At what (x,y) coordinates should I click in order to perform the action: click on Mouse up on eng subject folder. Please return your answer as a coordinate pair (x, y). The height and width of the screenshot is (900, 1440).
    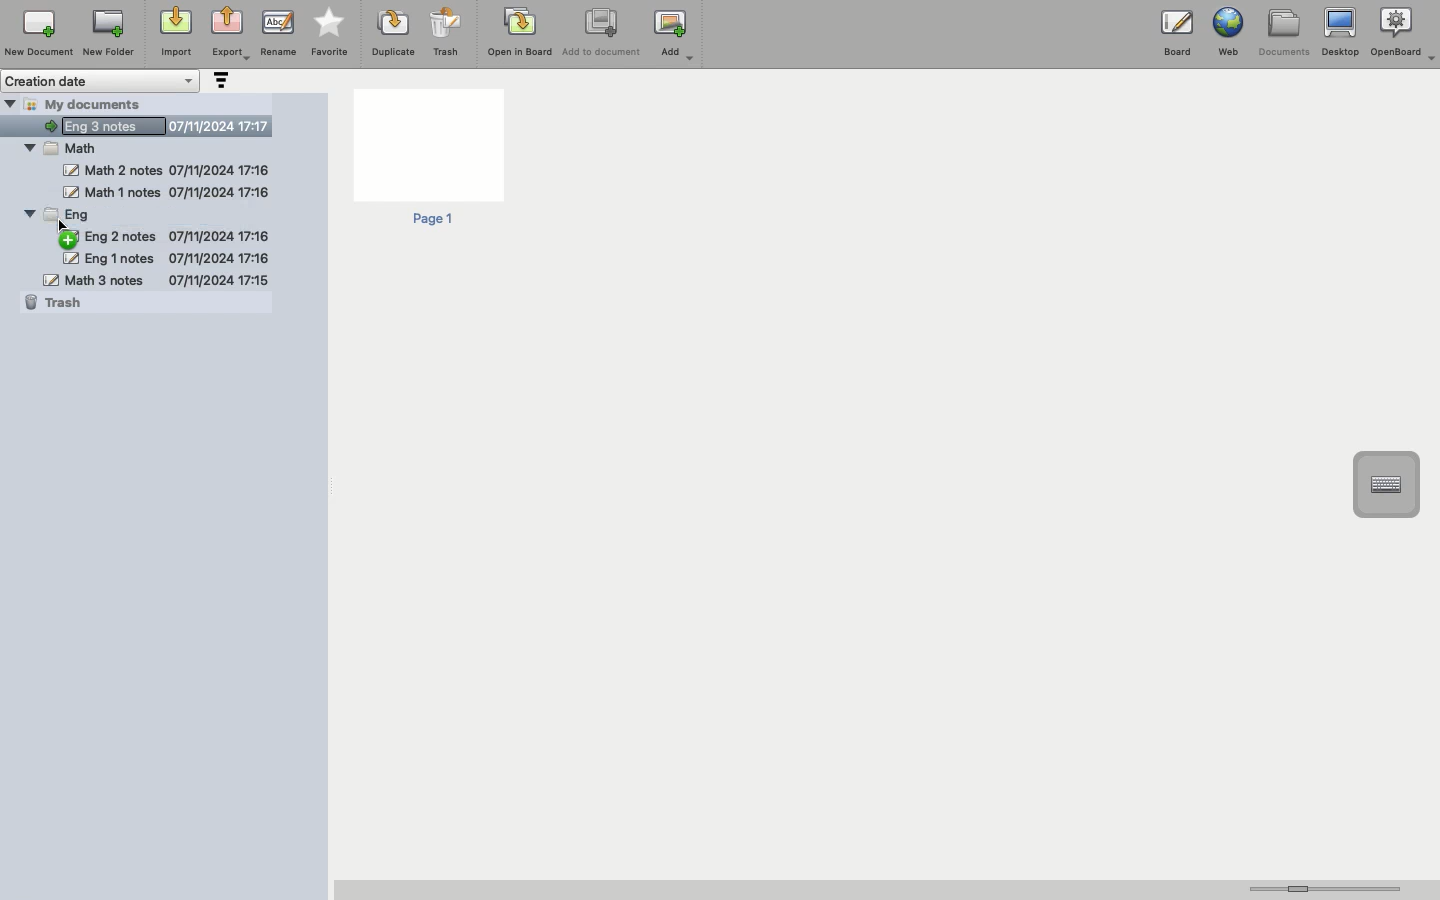
    Looking at the image, I should click on (73, 237).